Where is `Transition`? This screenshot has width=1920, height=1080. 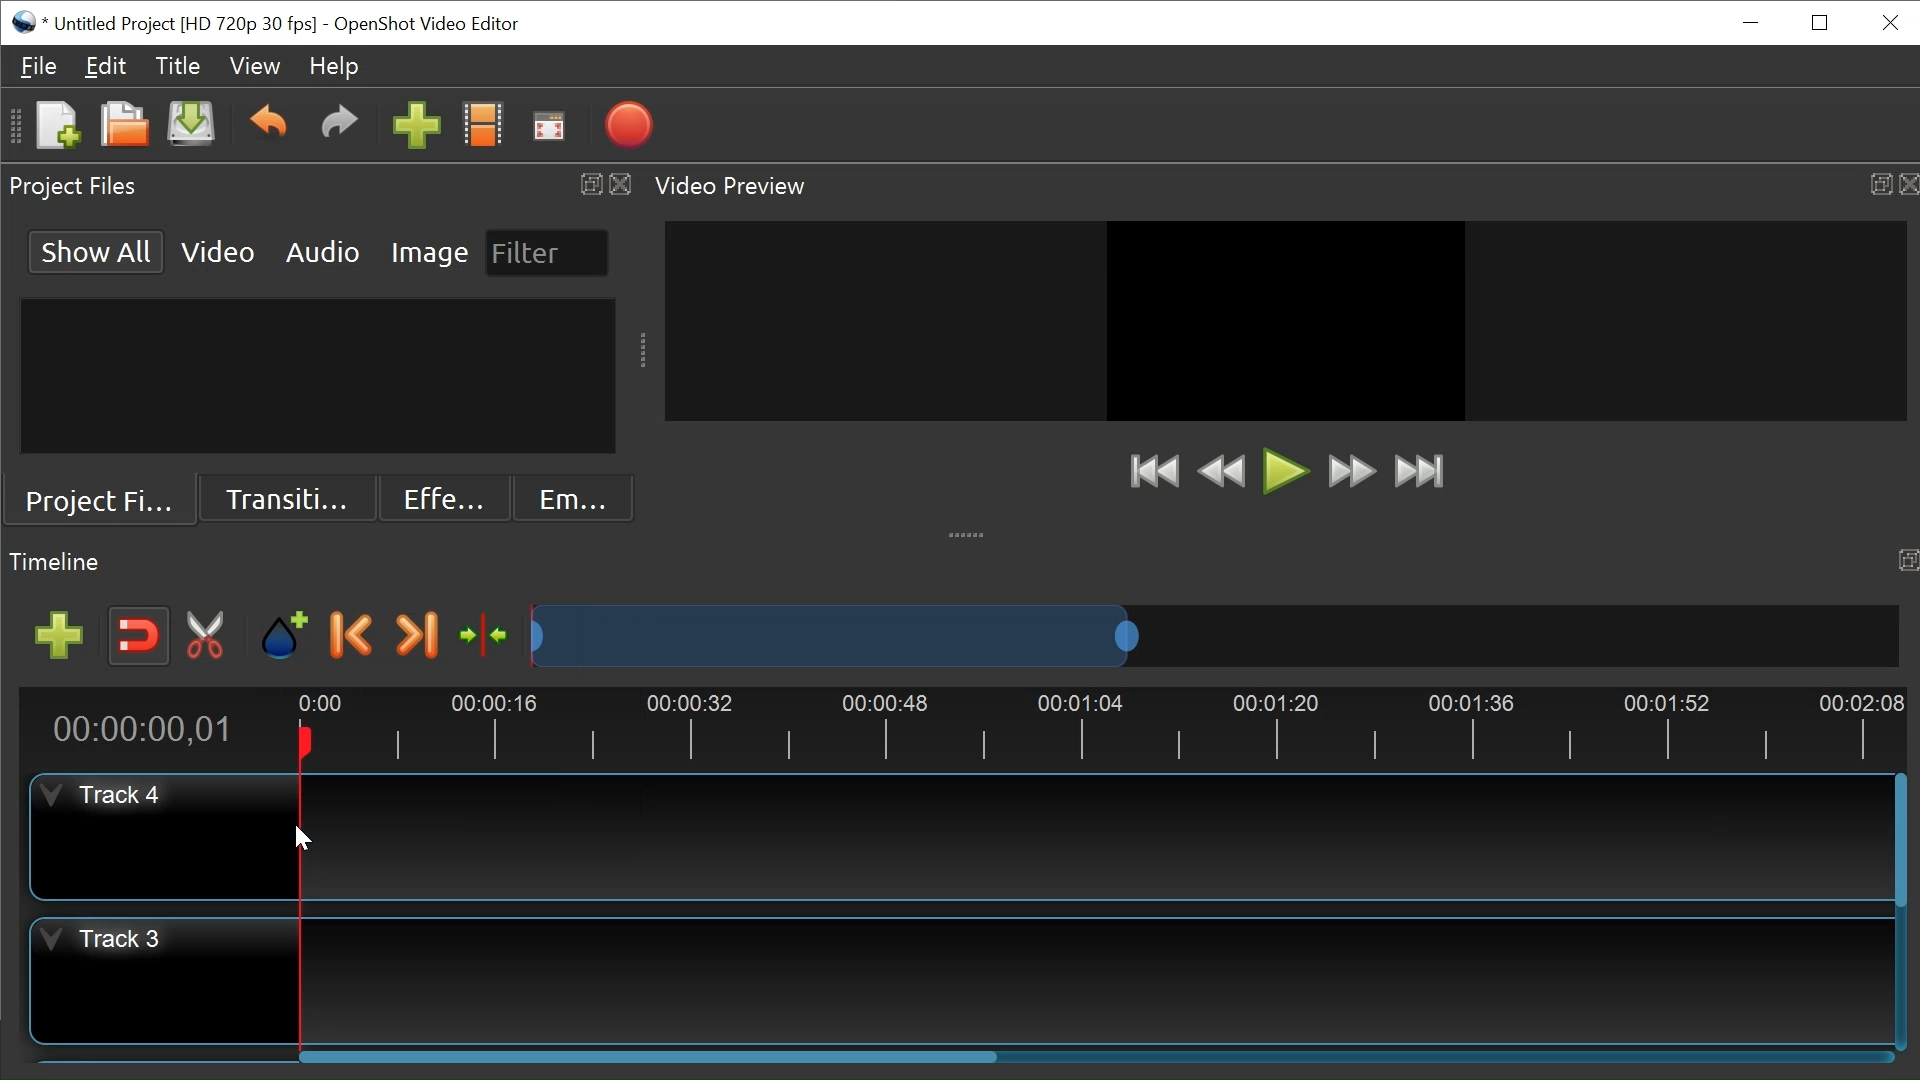
Transition is located at coordinates (284, 500).